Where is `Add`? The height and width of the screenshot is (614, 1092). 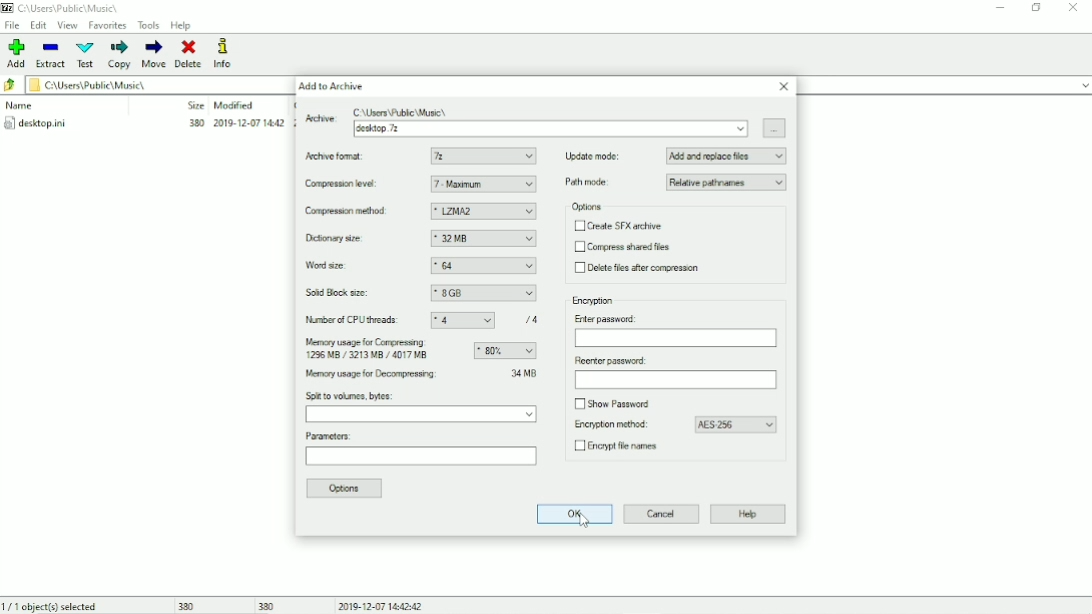
Add is located at coordinates (14, 54).